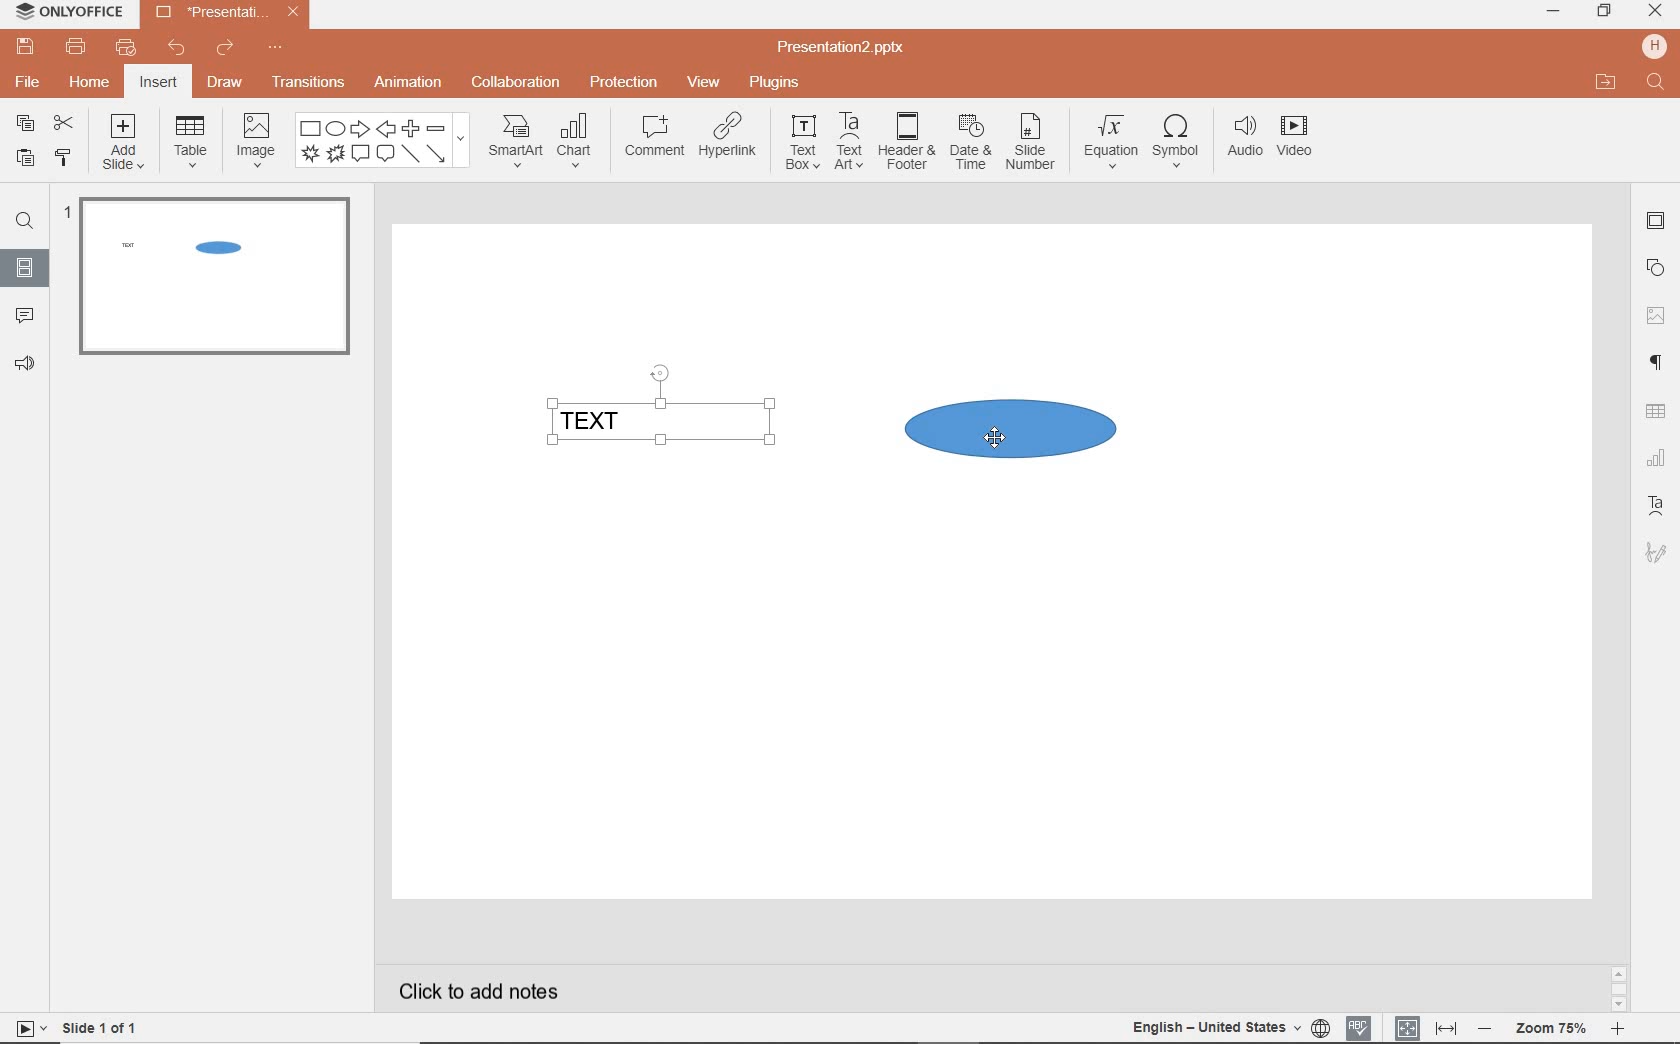 The width and height of the screenshot is (1680, 1044). Describe the element at coordinates (63, 157) in the screenshot. I see `copy style` at that location.